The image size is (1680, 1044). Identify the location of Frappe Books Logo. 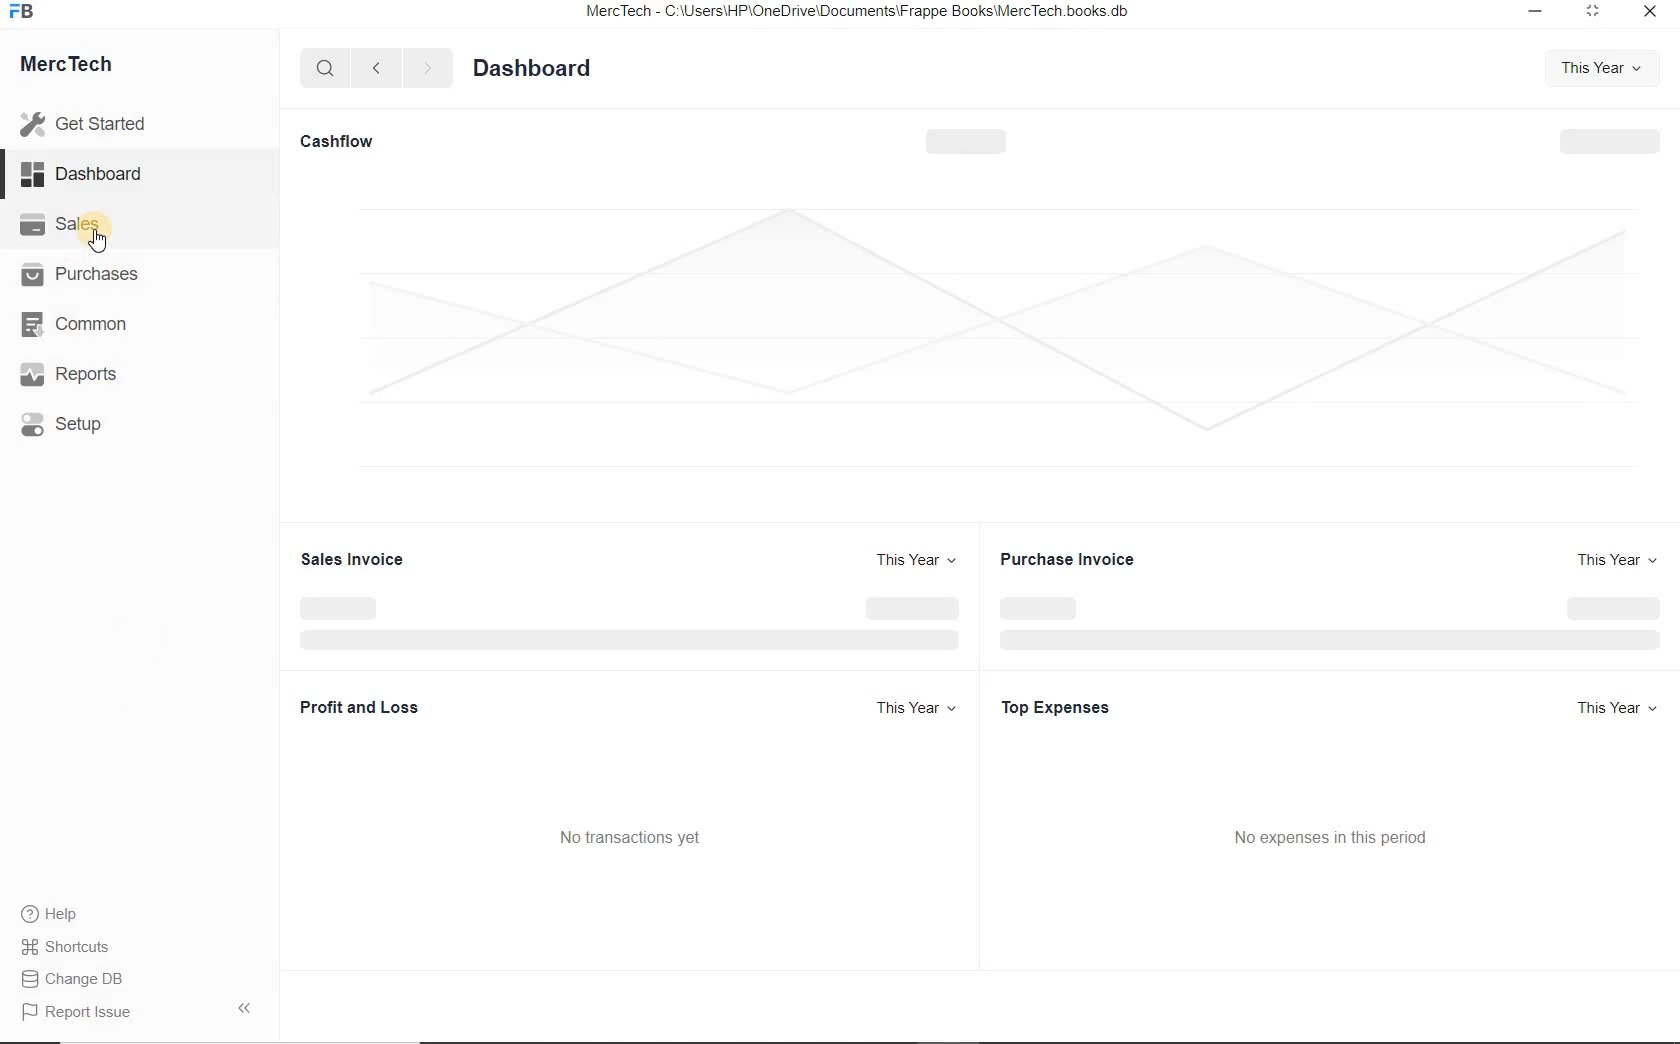
(23, 12).